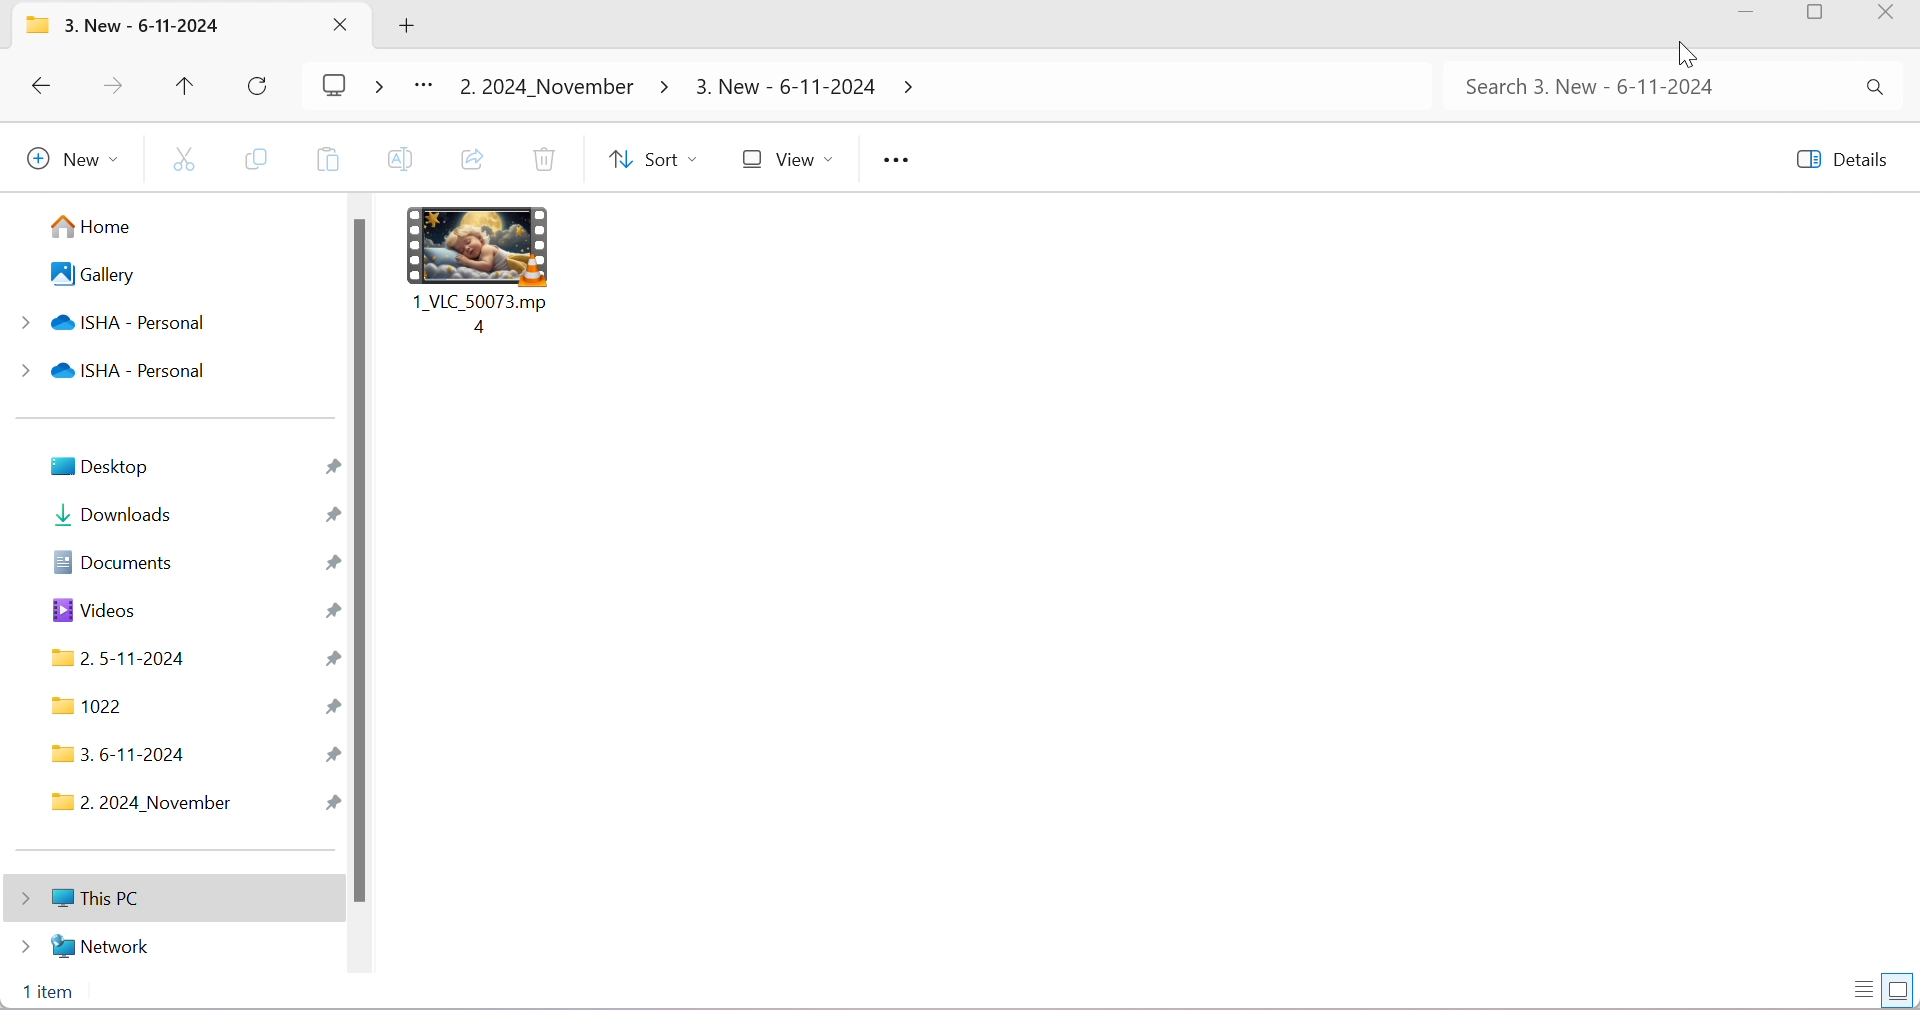 The image size is (1920, 1010). What do you see at coordinates (261, 161) in the screenshot?
I see `Copy` at bounding box center [261, 161].